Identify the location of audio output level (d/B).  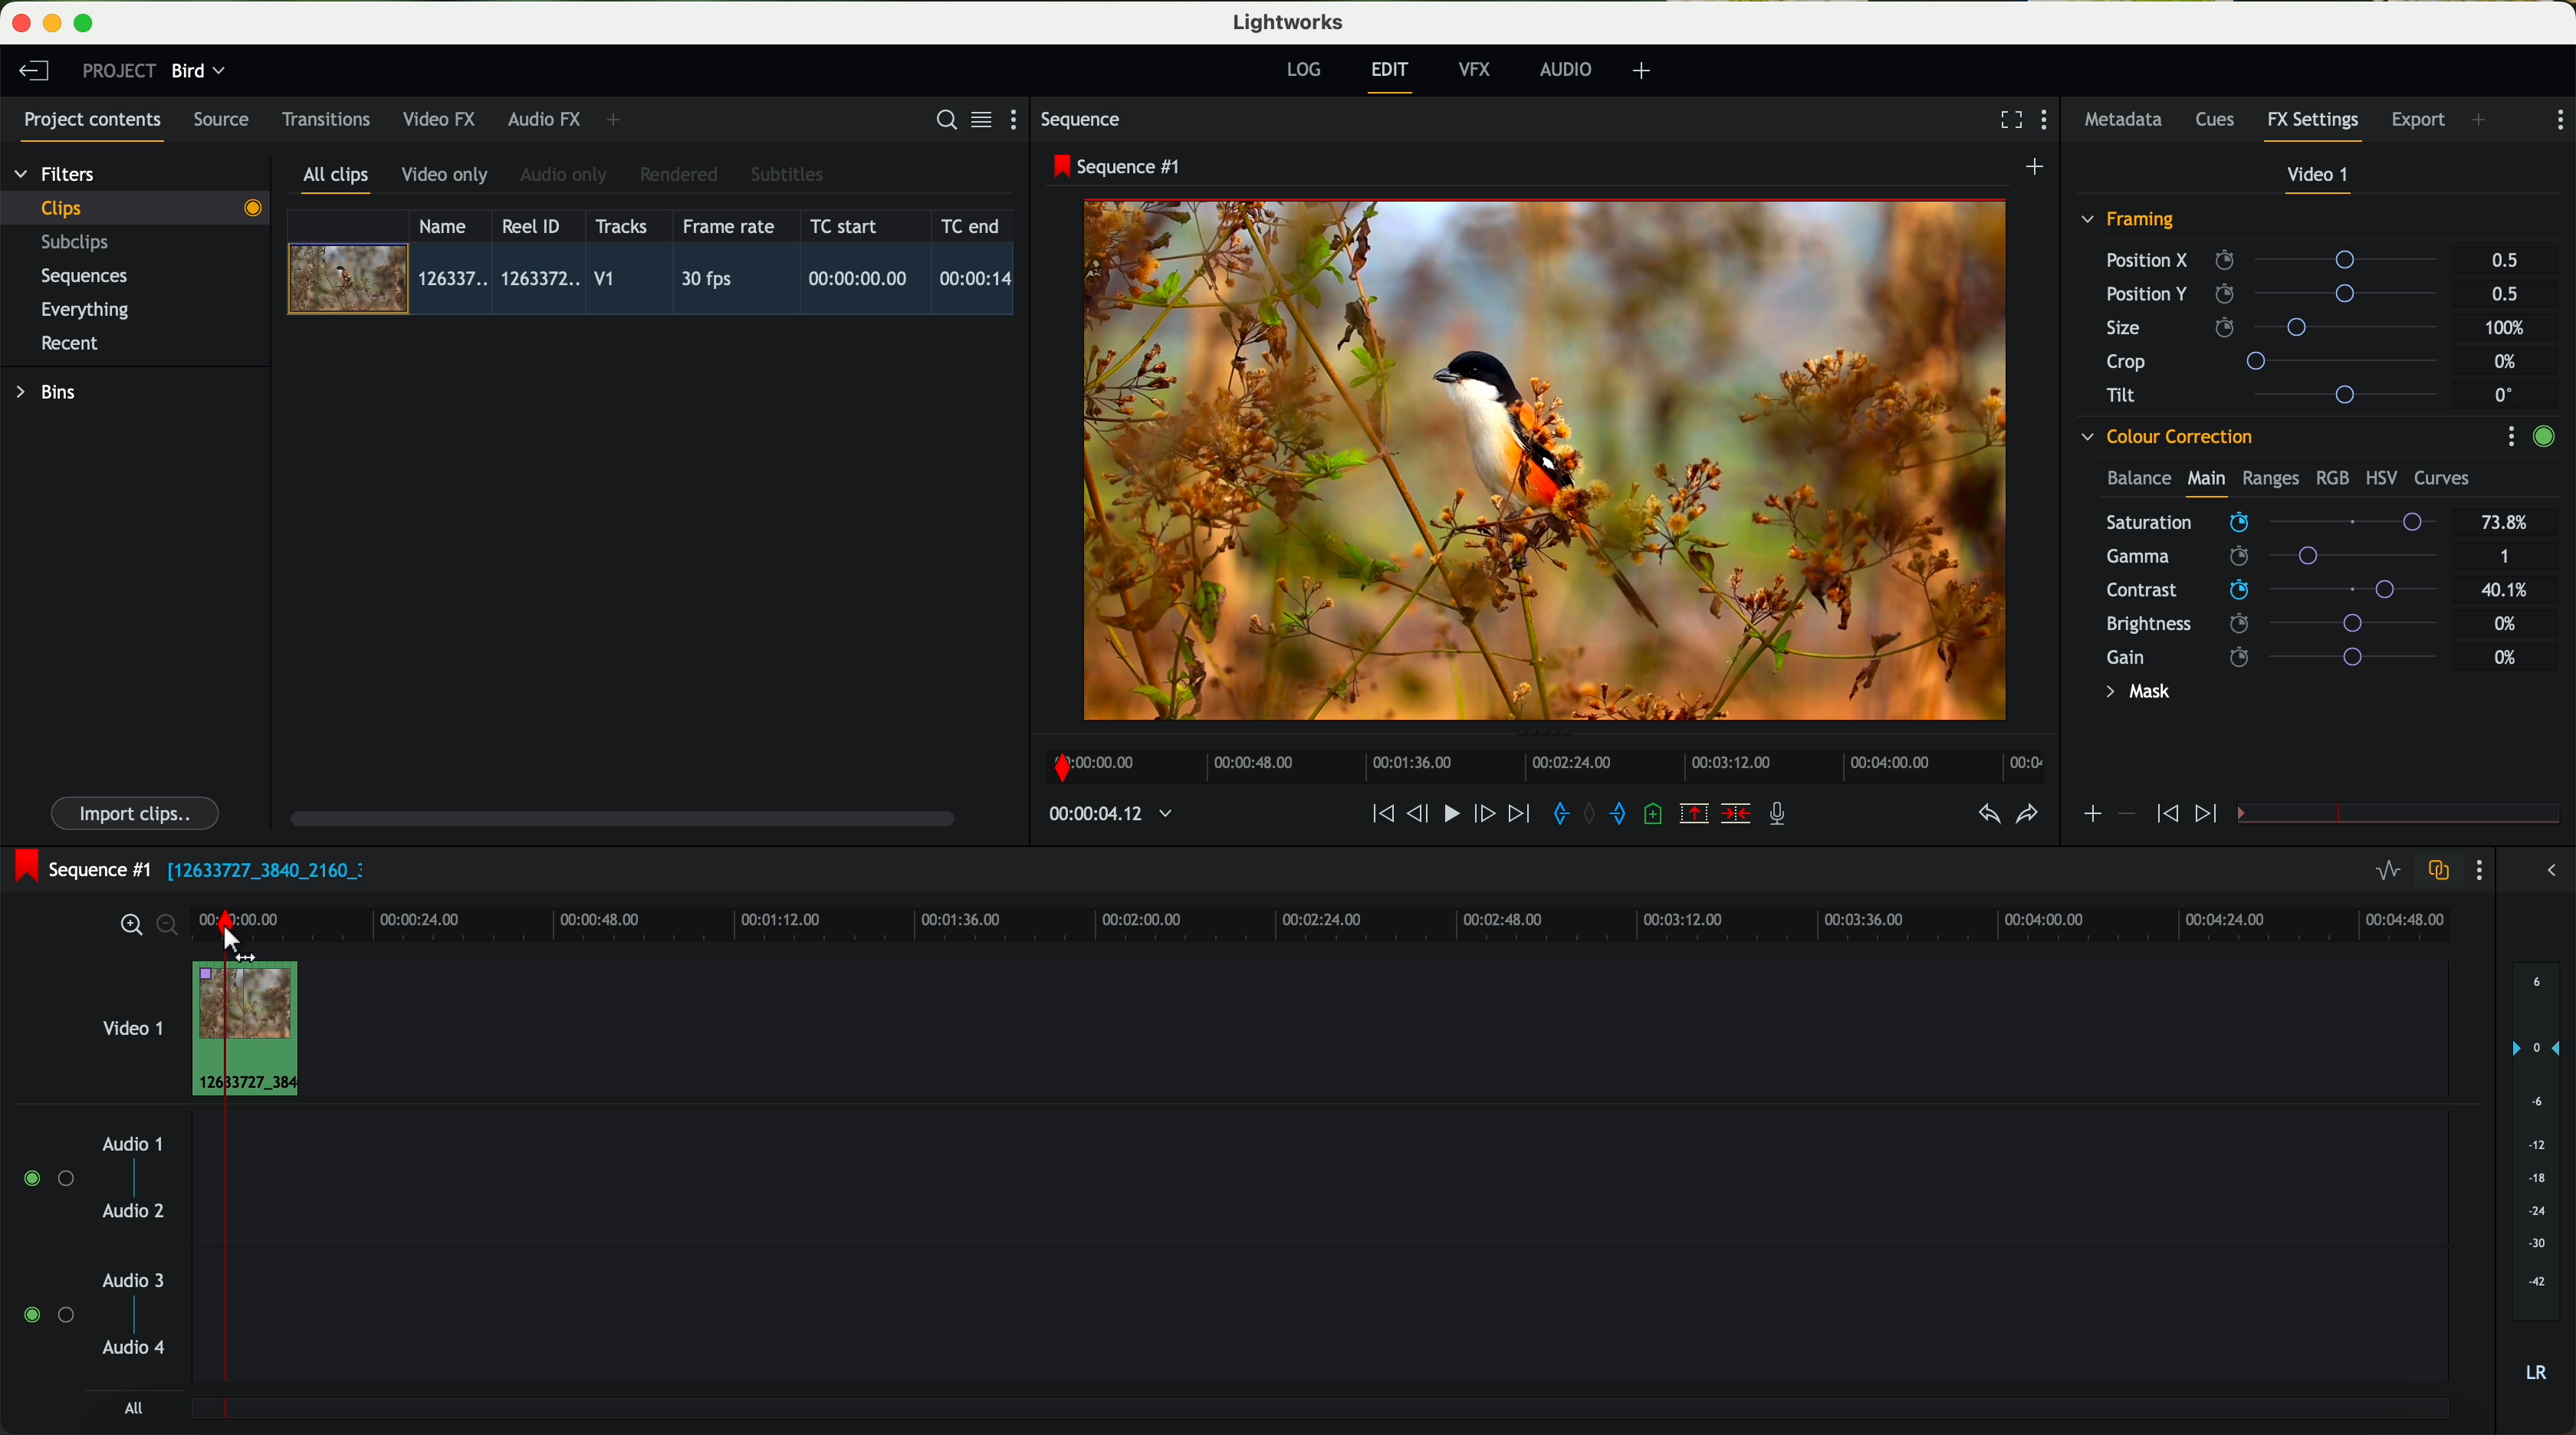
(2537, 1179).